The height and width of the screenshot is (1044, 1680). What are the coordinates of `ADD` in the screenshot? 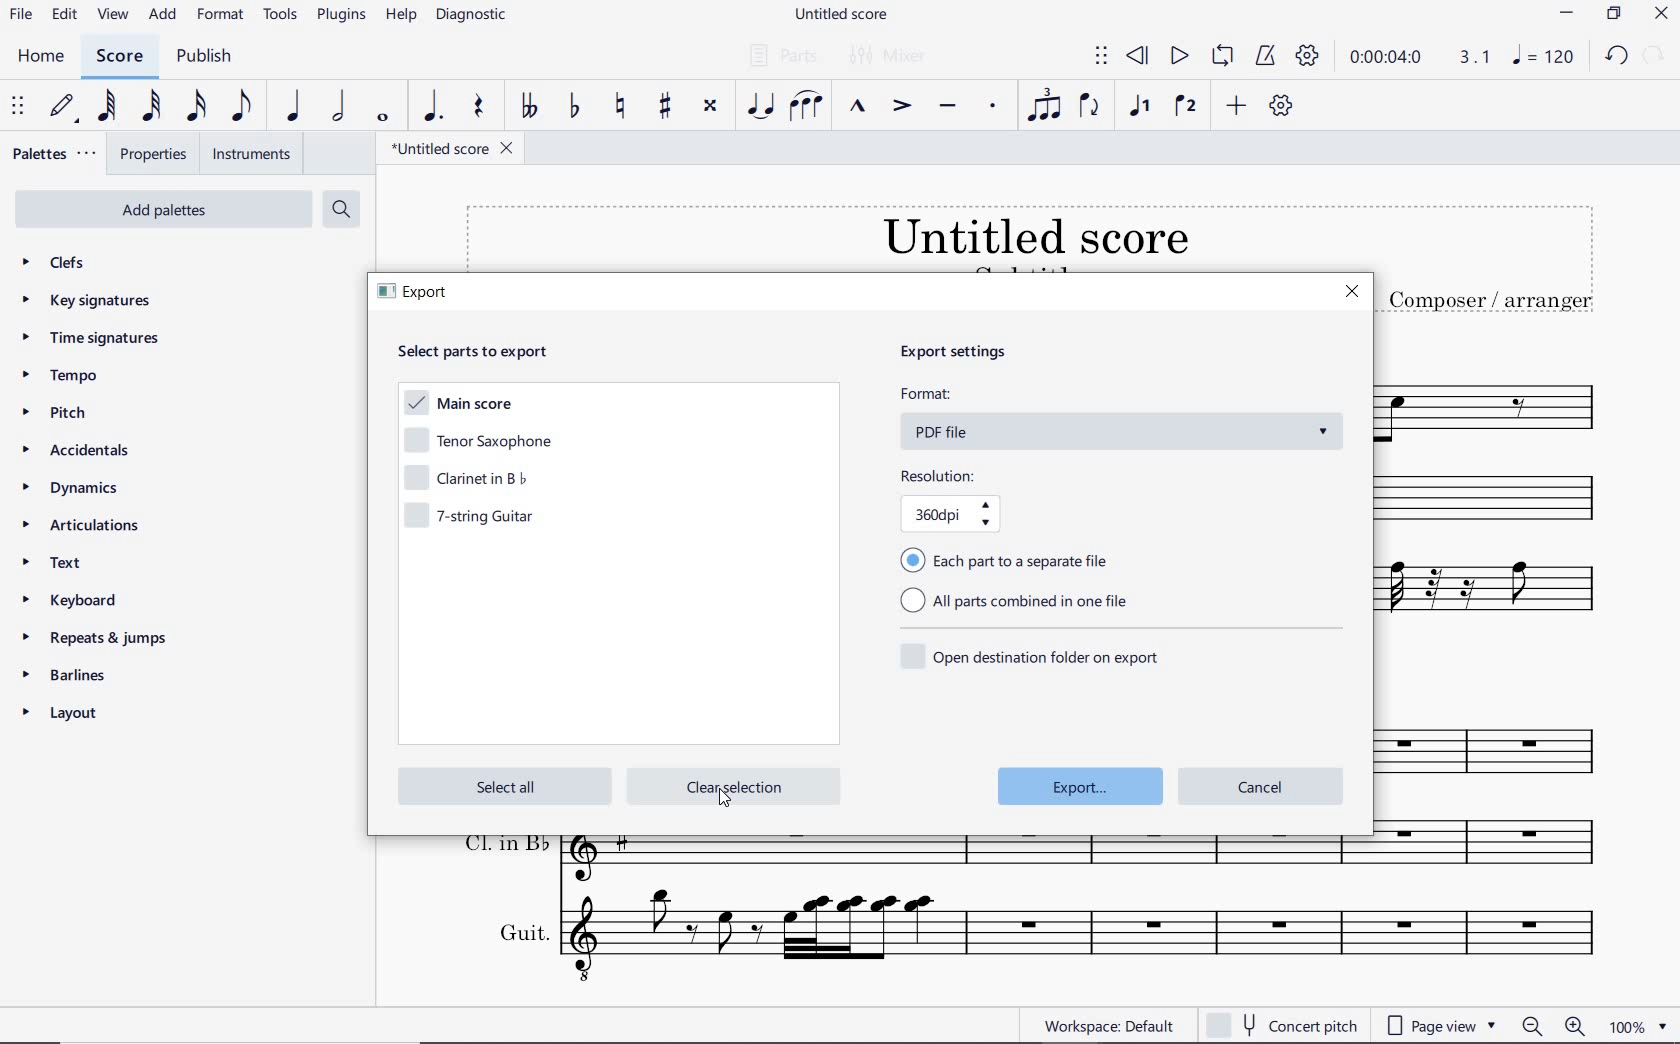 It's located at (1239, 105).